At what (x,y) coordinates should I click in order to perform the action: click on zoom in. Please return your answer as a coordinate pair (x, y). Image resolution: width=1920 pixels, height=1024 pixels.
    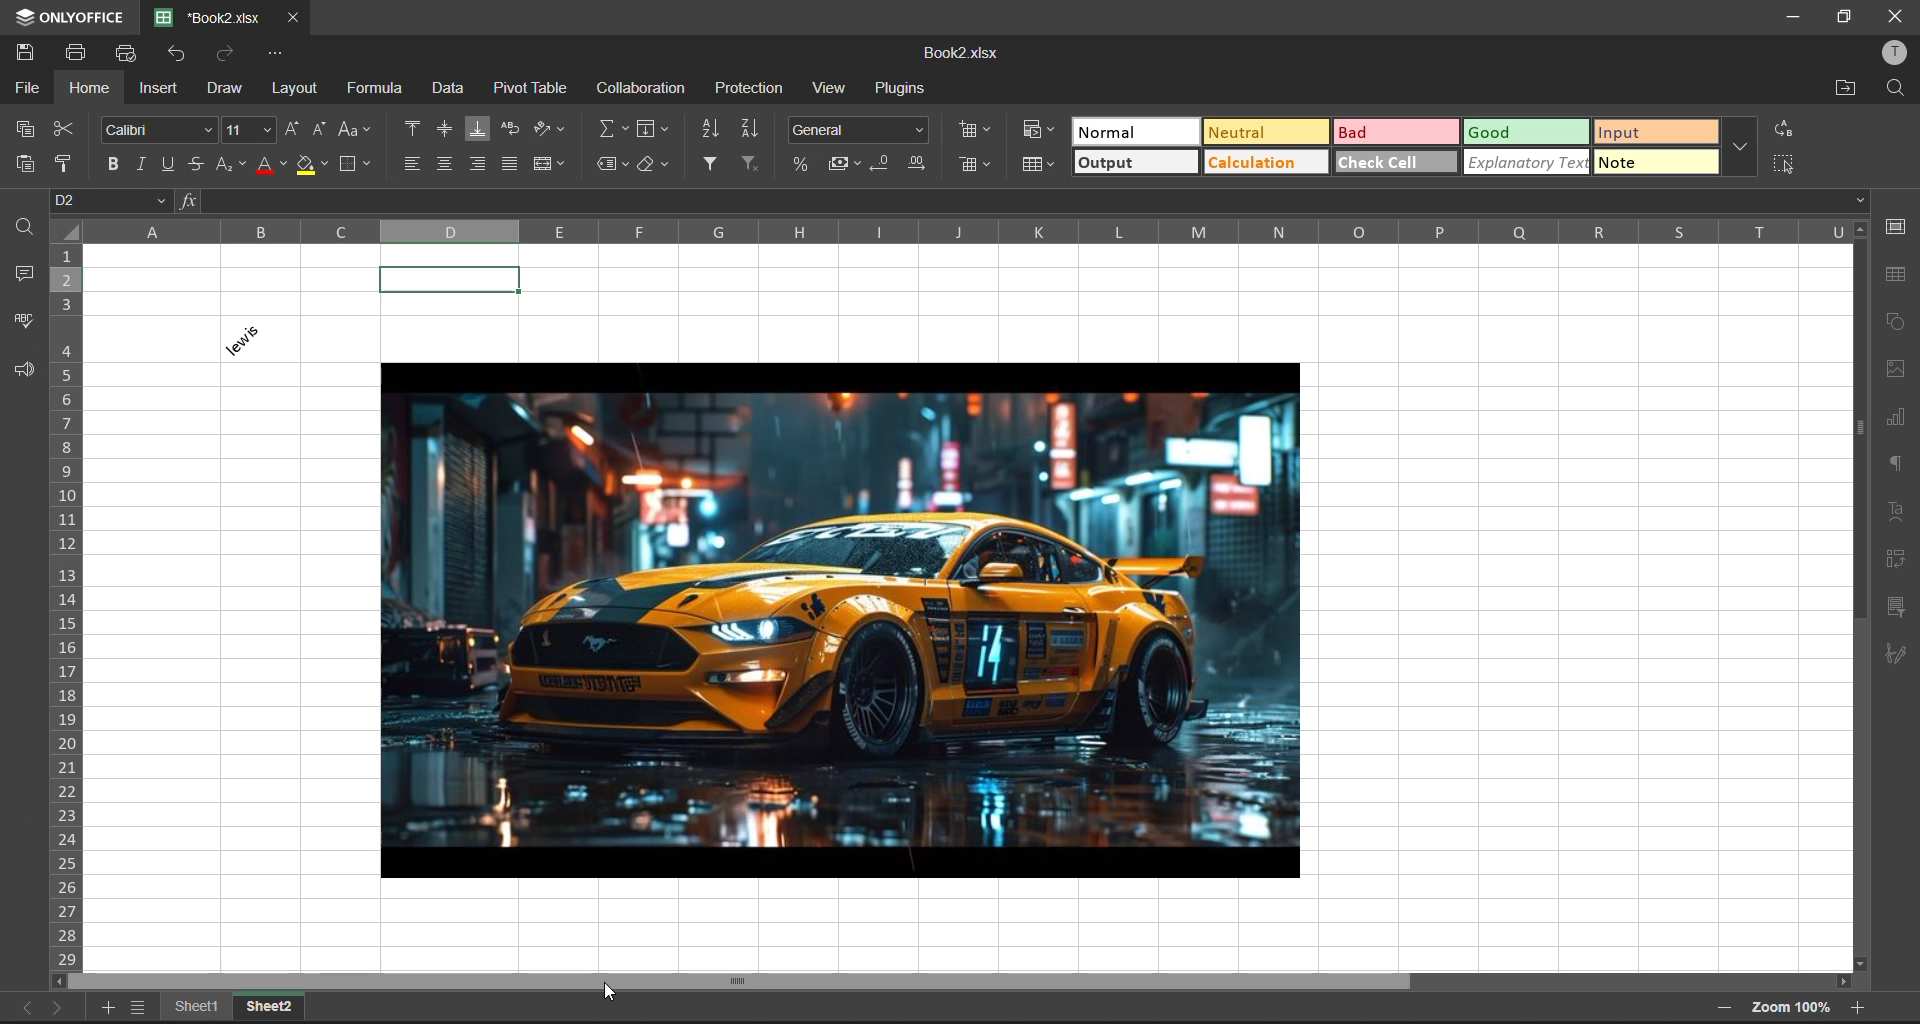
    Looking at the image, I should click on (1863, 1007).